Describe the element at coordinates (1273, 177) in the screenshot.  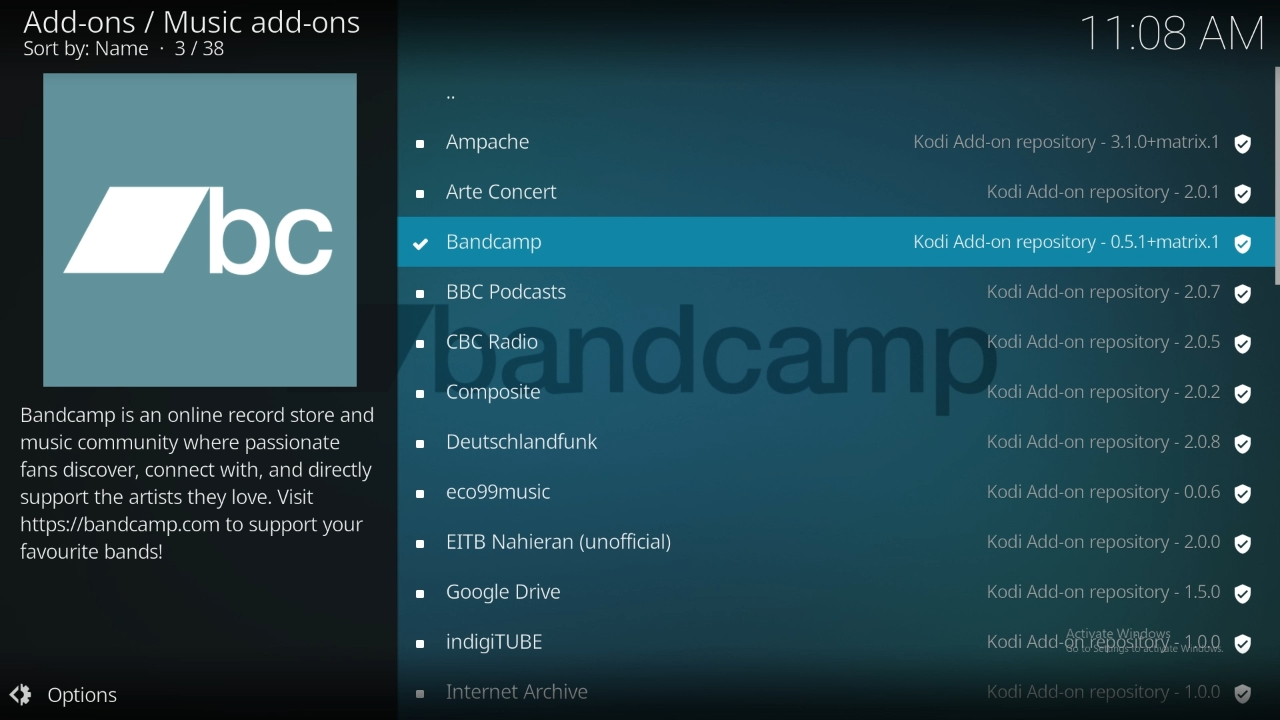
I see `scroll bar` at that location.